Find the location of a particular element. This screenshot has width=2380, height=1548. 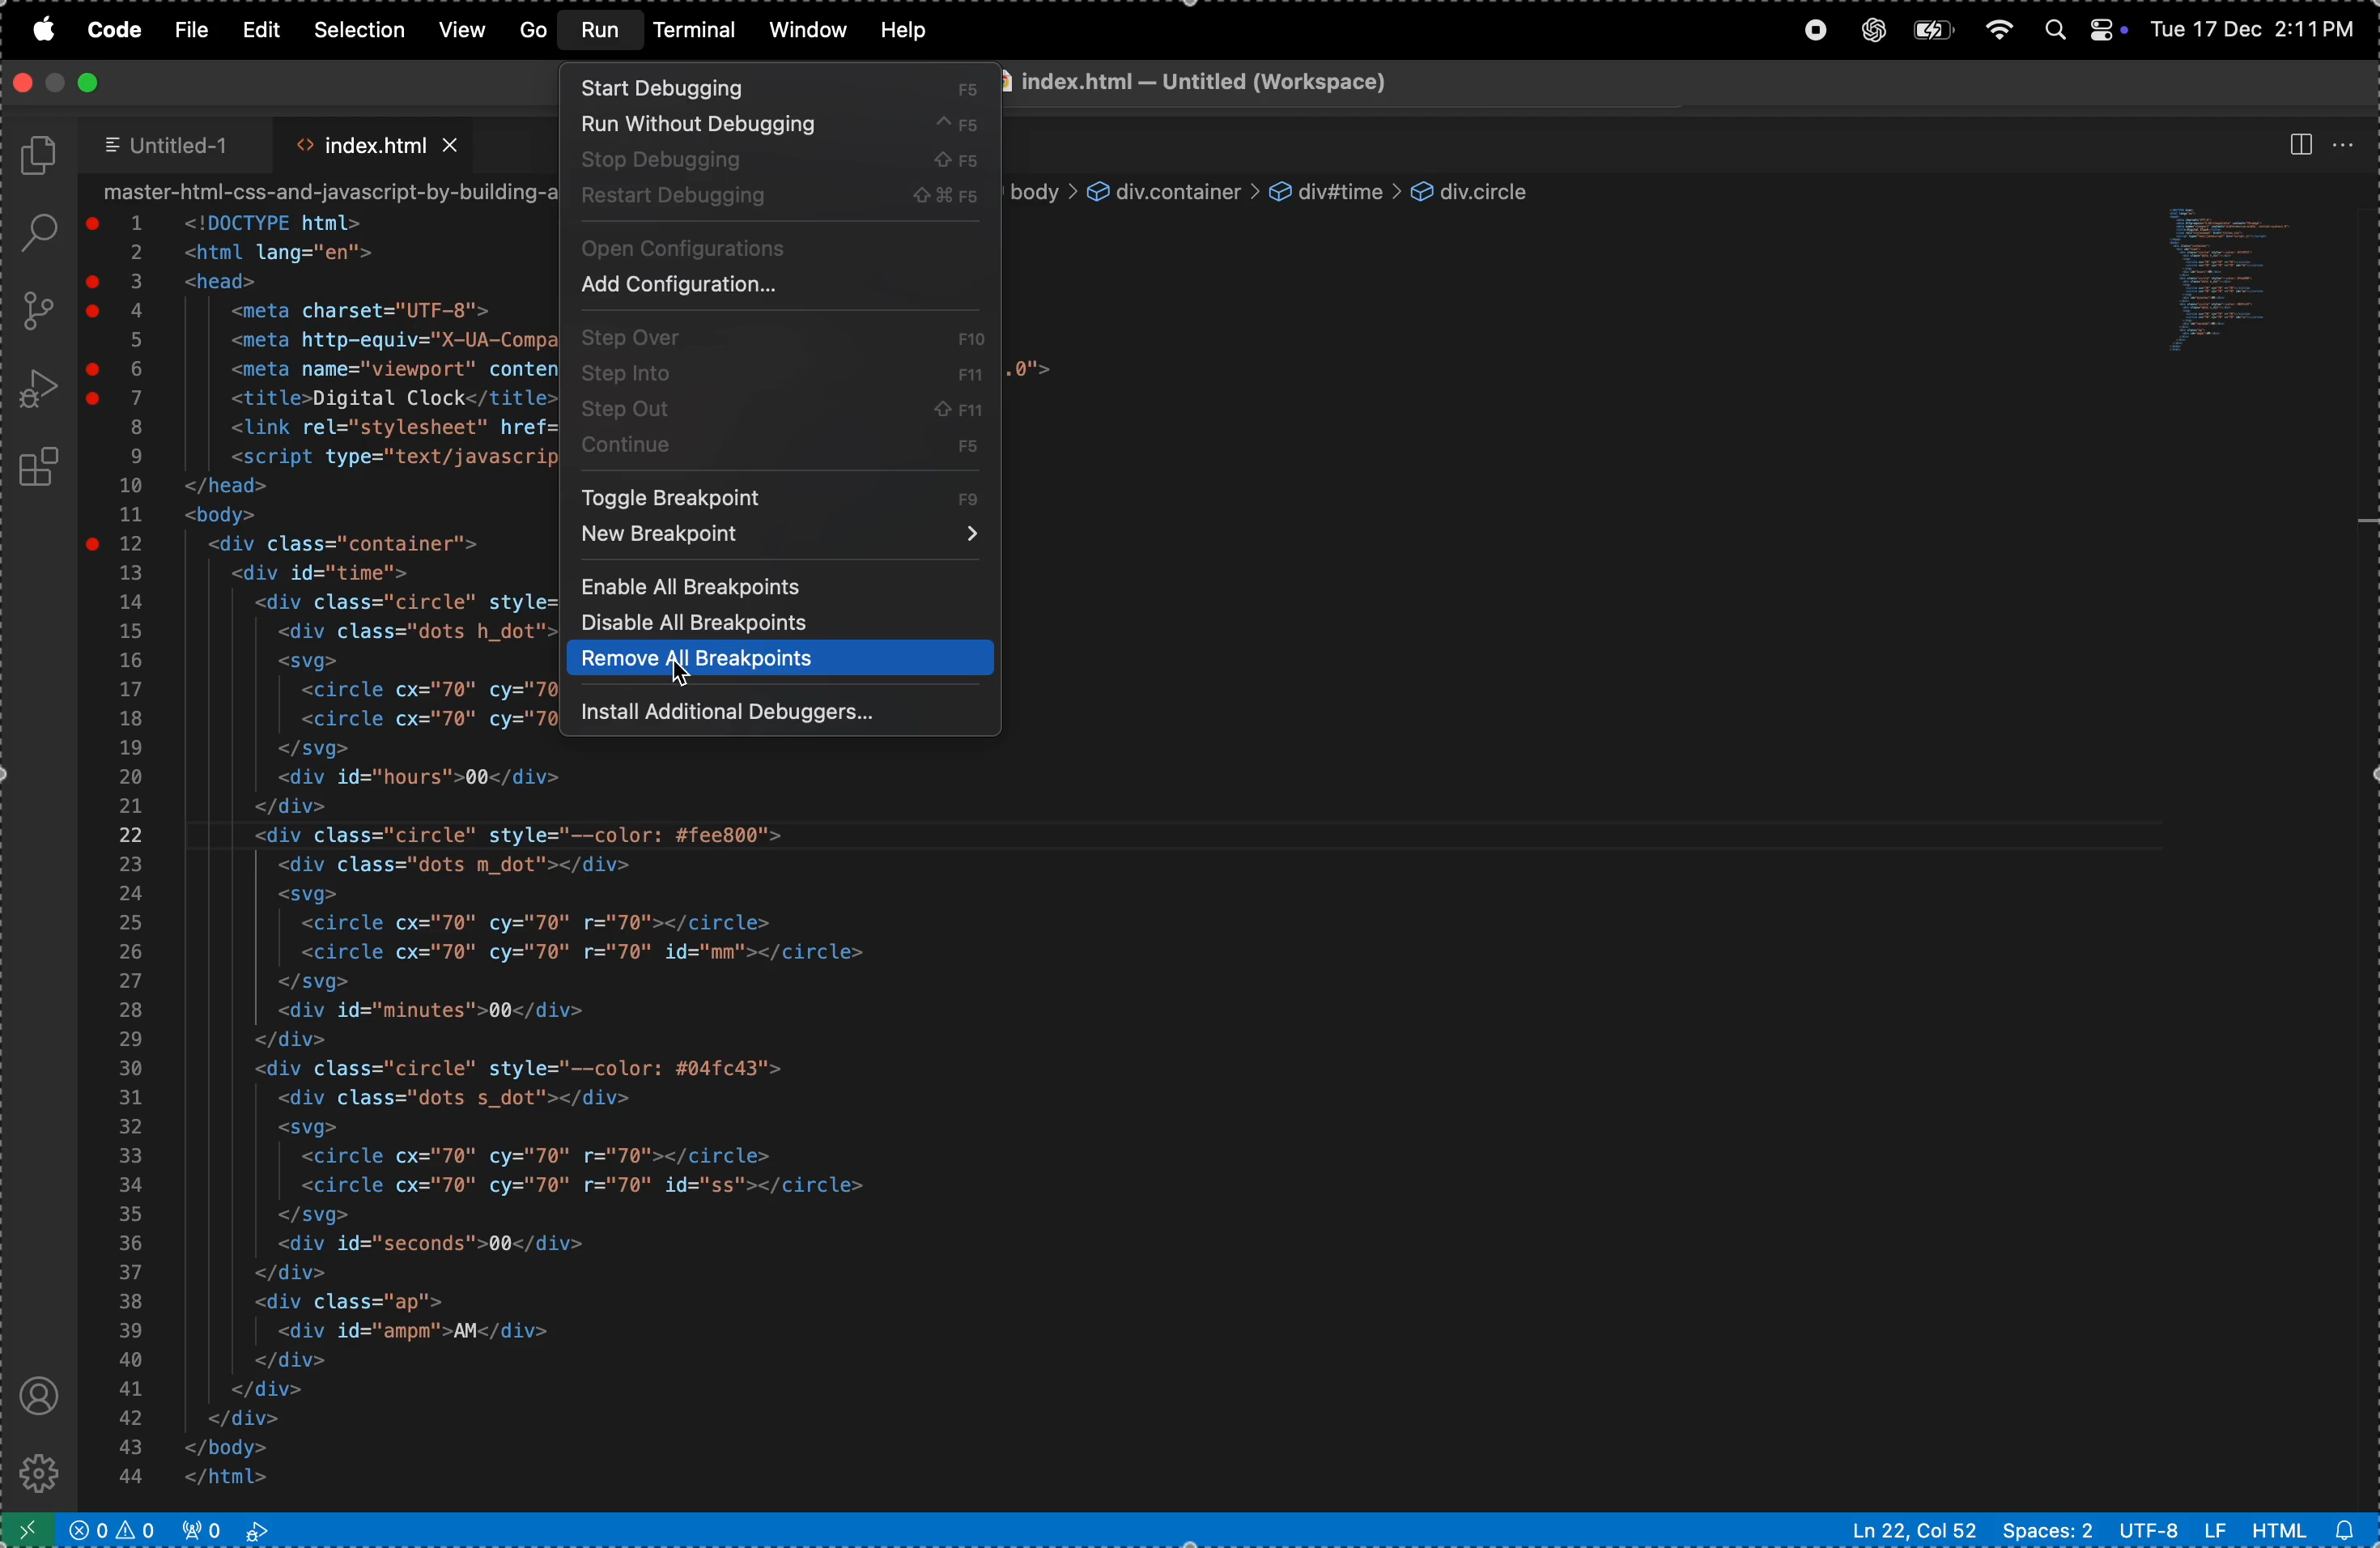

battery is located at coordinates (1928, 30).